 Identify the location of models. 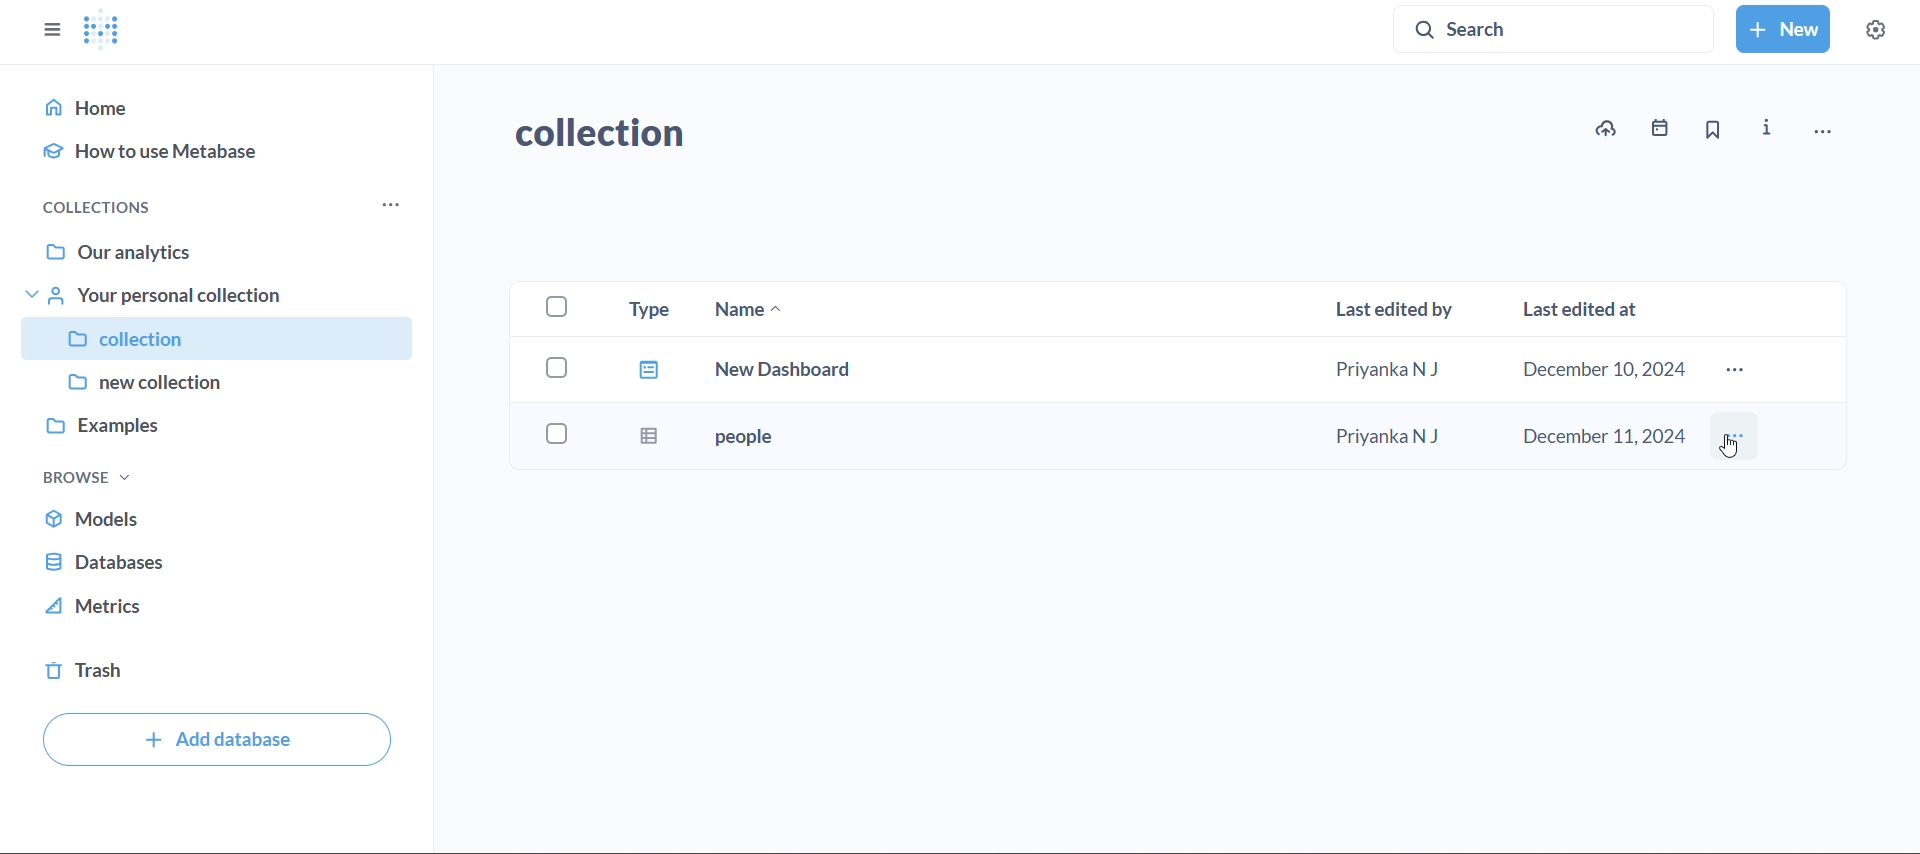
(224, 517).